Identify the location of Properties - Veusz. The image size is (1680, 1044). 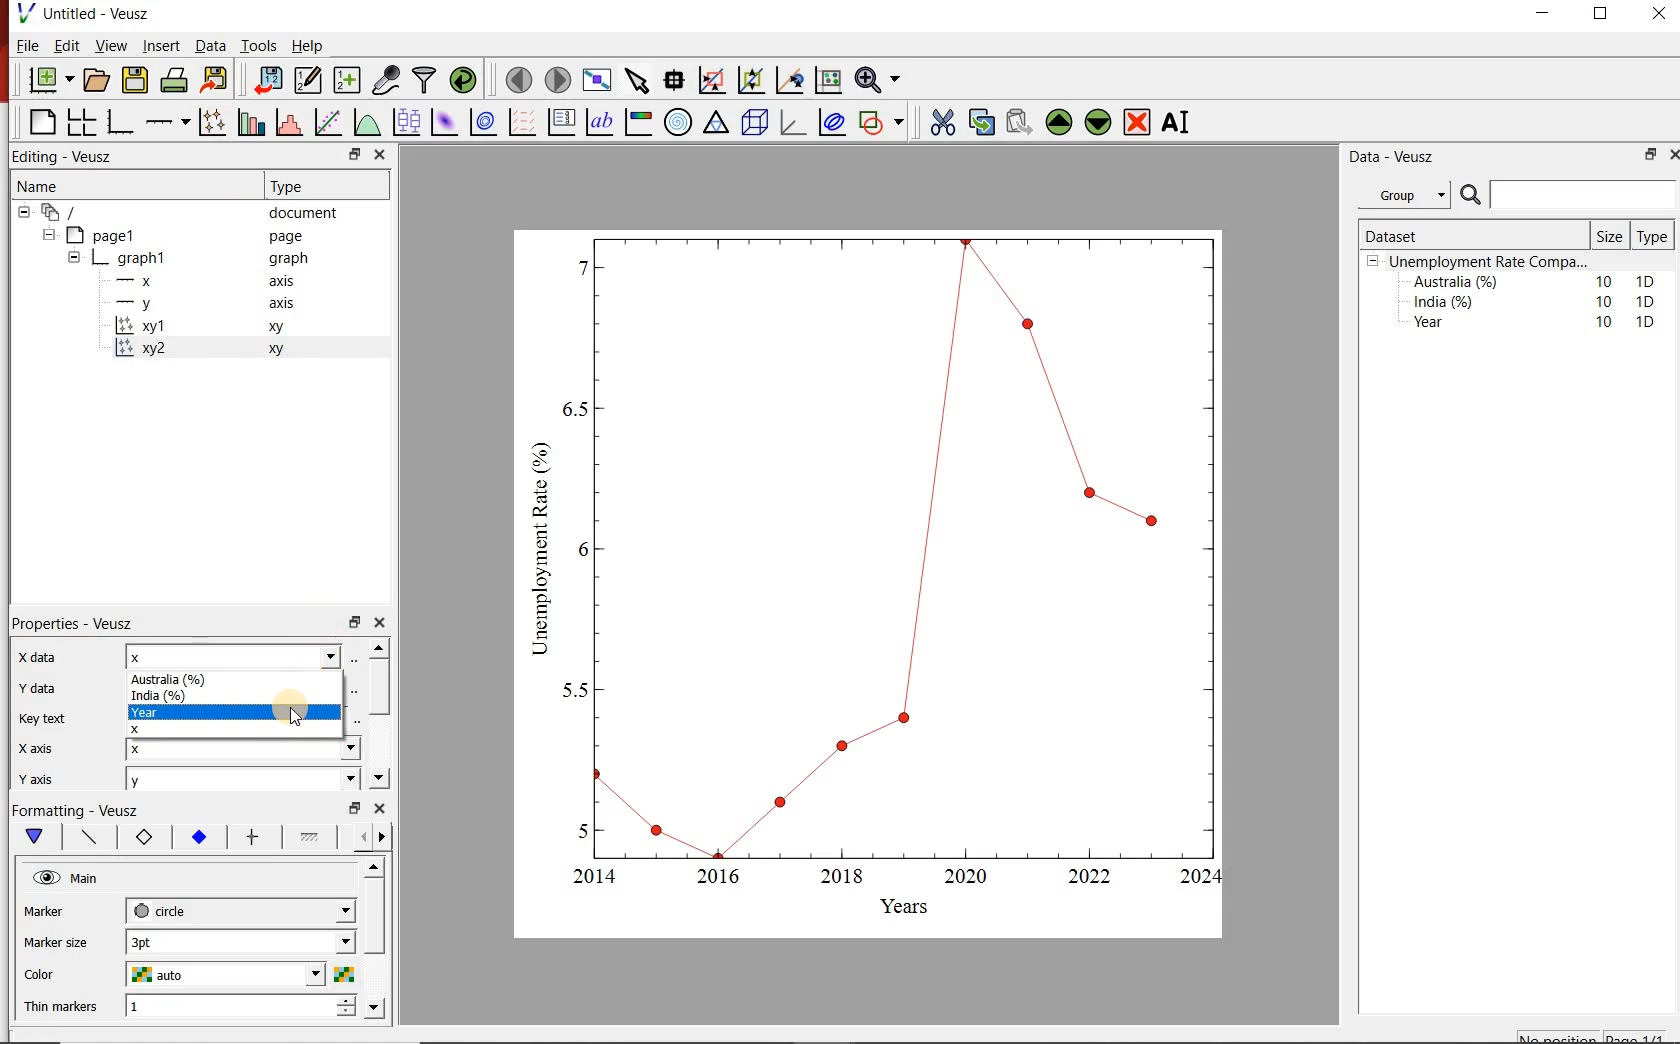
(76, 625).